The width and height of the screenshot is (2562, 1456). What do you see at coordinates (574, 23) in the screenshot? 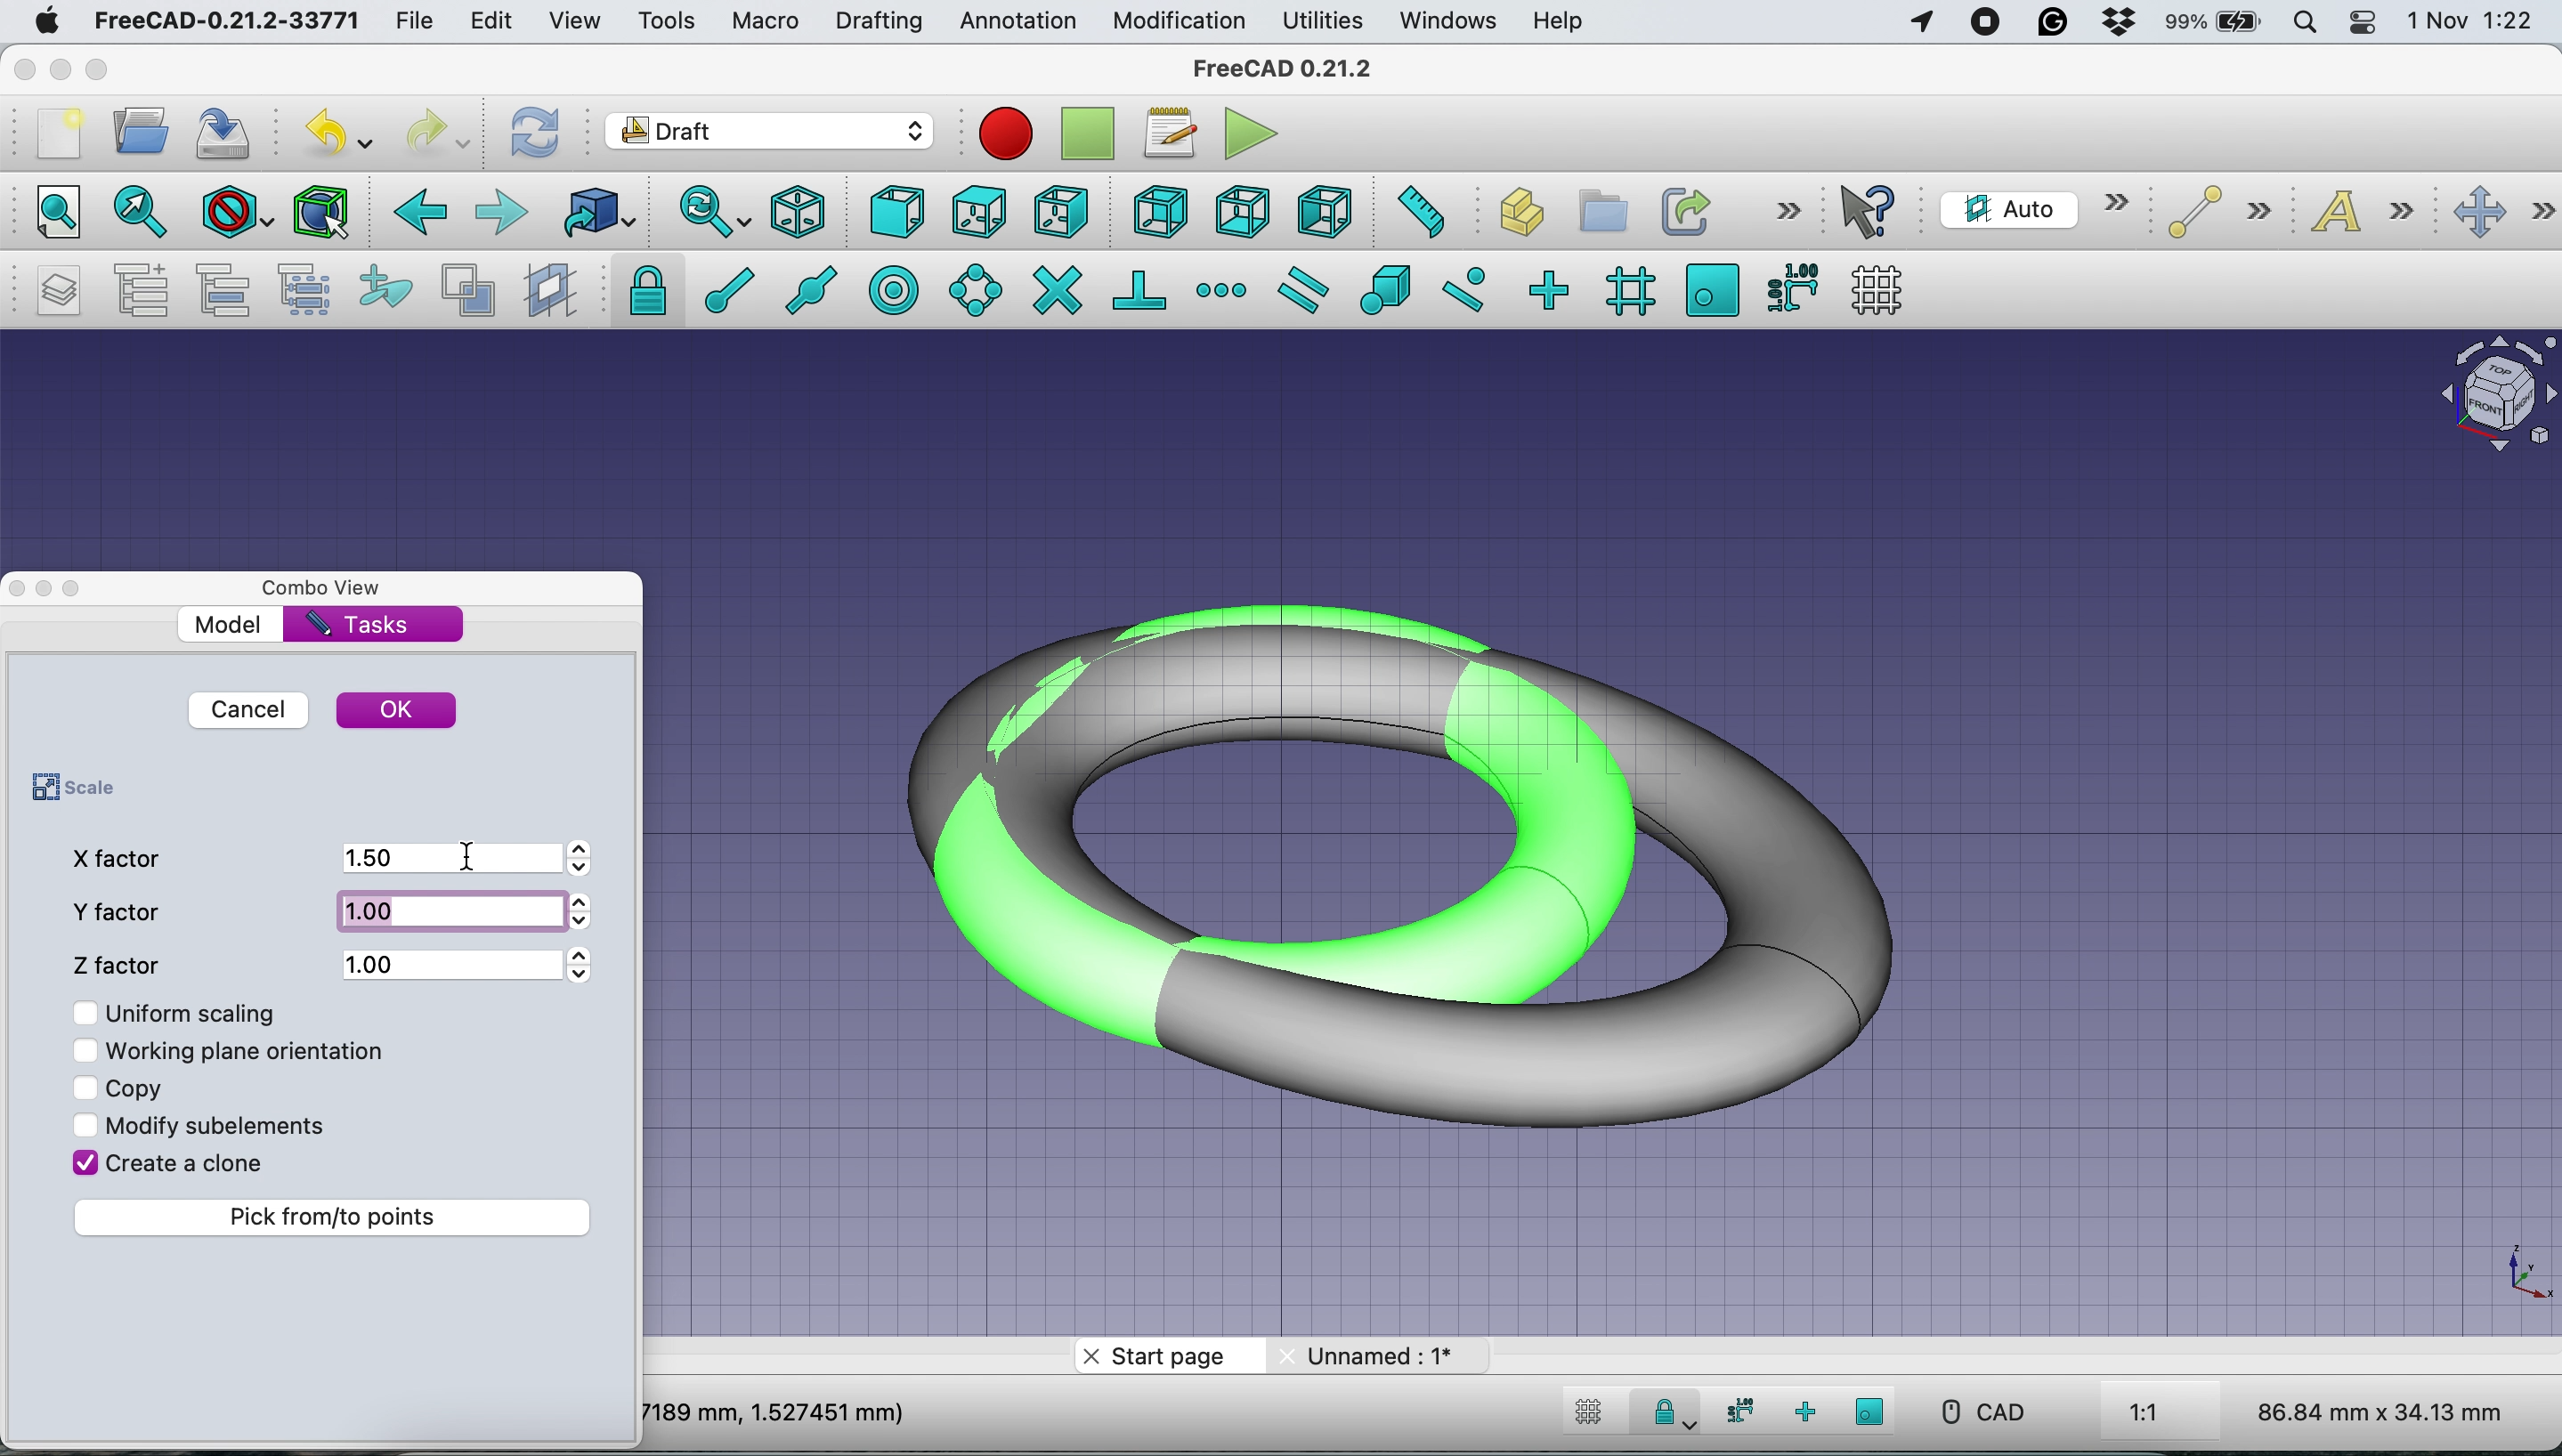
I see `view` at bounding box center [574, 23].